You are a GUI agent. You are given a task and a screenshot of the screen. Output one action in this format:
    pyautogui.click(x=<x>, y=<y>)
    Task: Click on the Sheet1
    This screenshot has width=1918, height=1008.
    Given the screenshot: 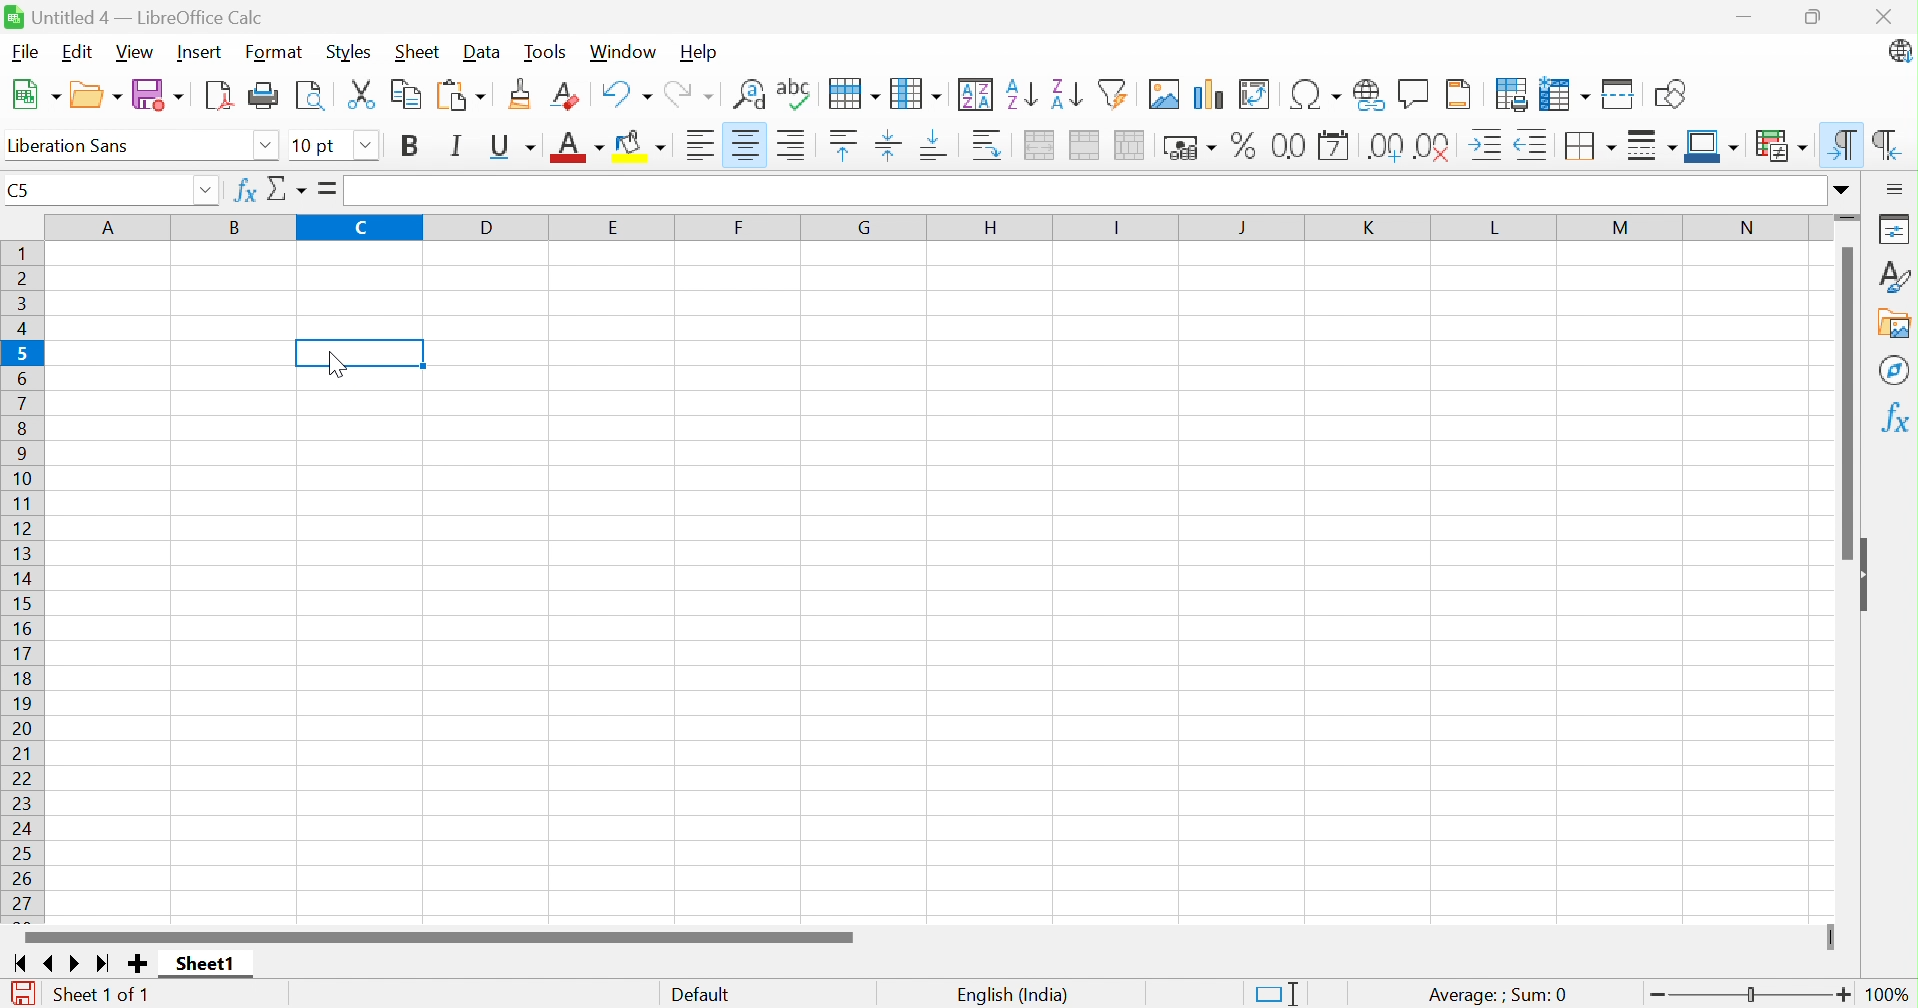 What is the action you would take?
    pyautogui.click(x=203, y=965)
    